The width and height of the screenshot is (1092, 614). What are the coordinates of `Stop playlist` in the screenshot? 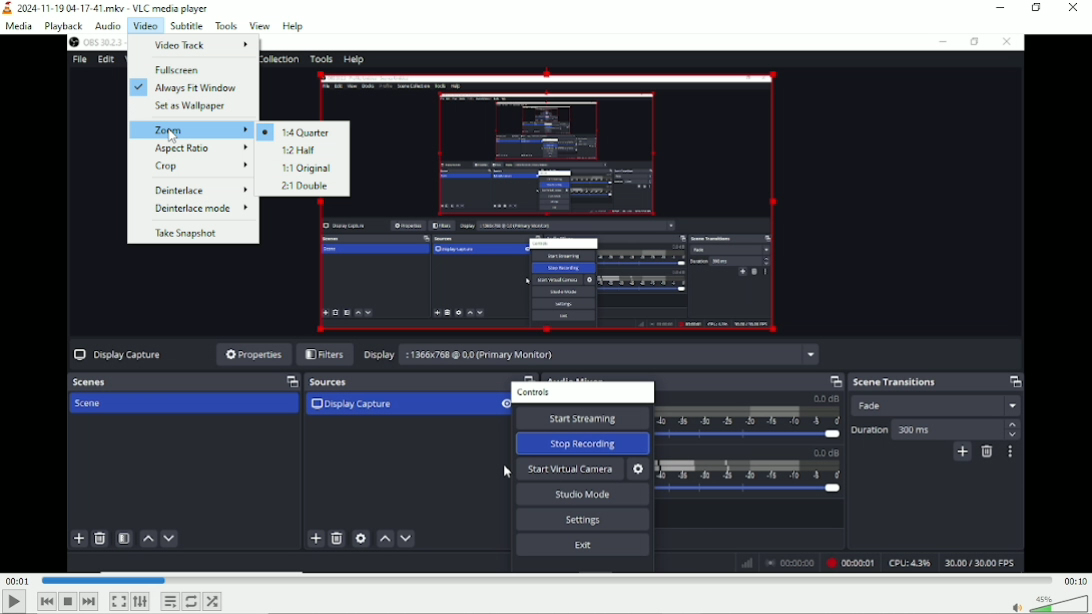 It's located at (70, 602).